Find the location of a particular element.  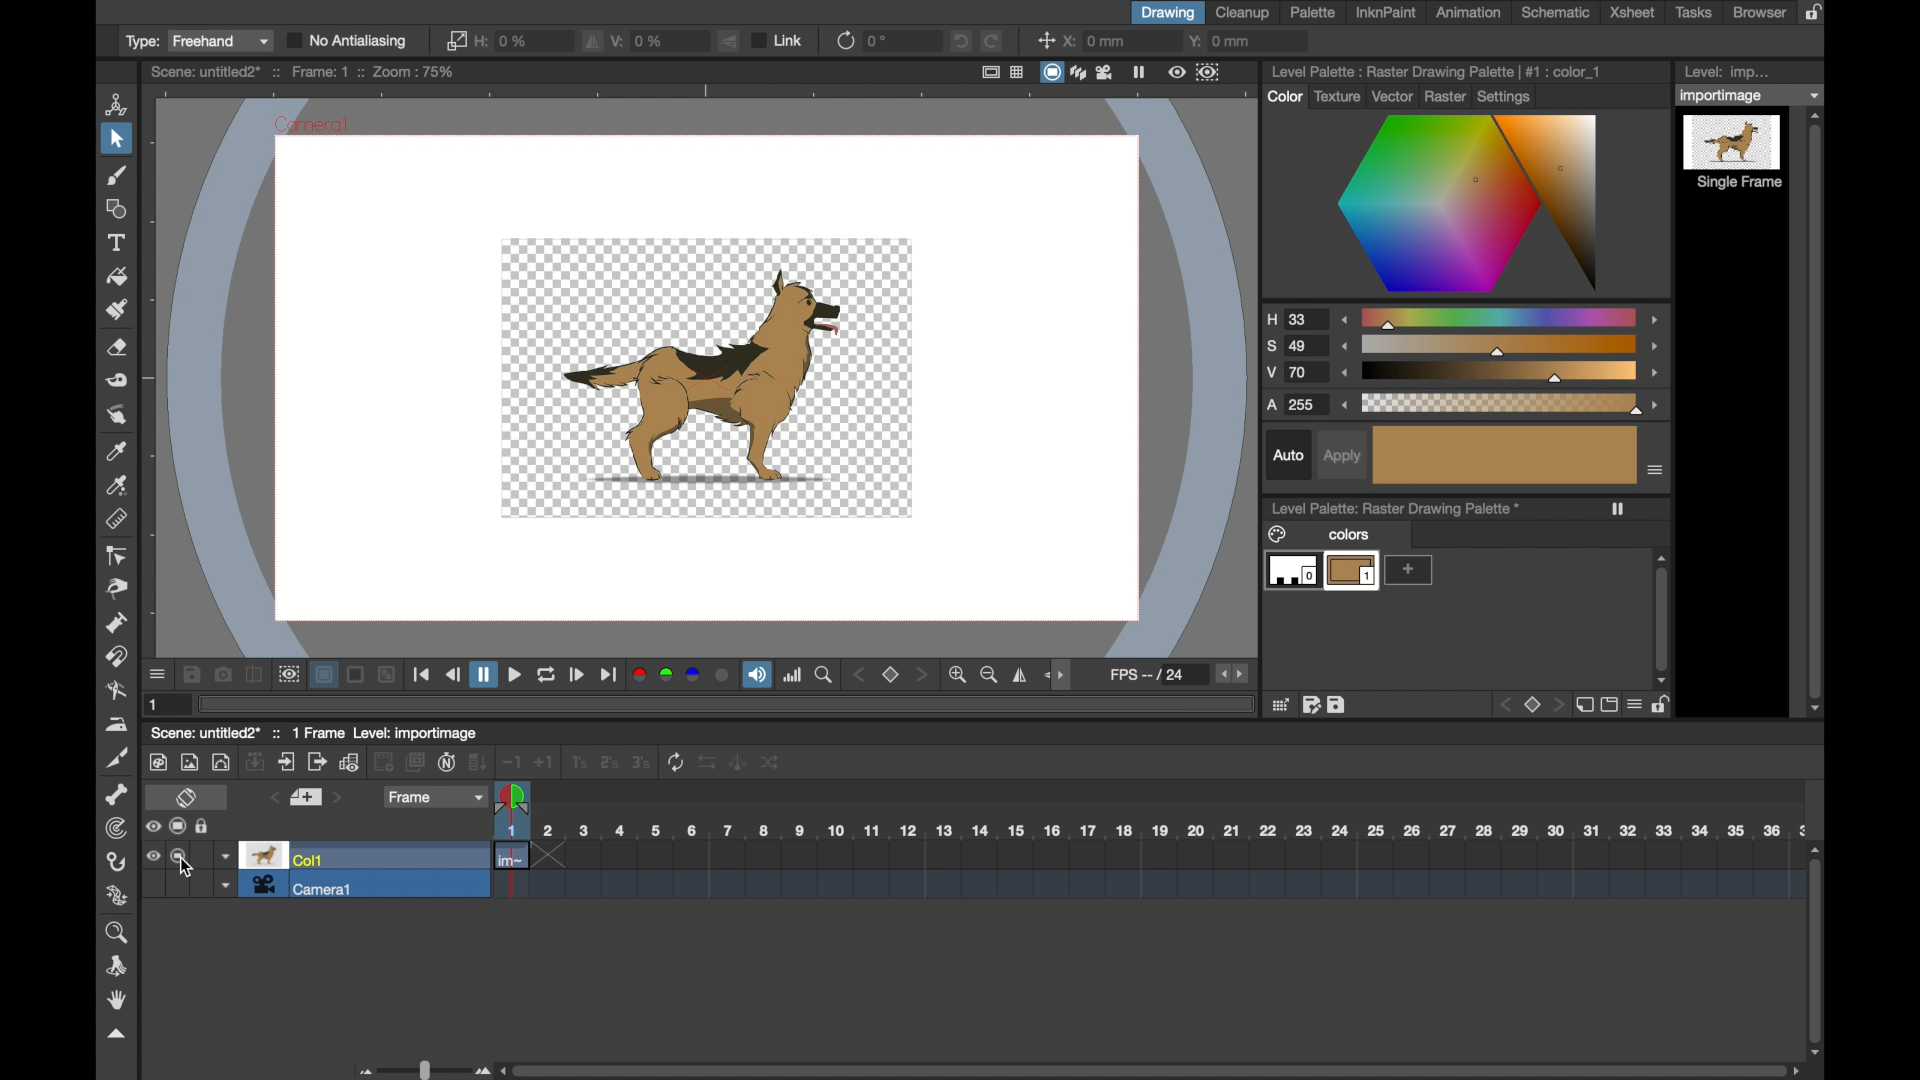

center is located at coordinates (1045, 39).